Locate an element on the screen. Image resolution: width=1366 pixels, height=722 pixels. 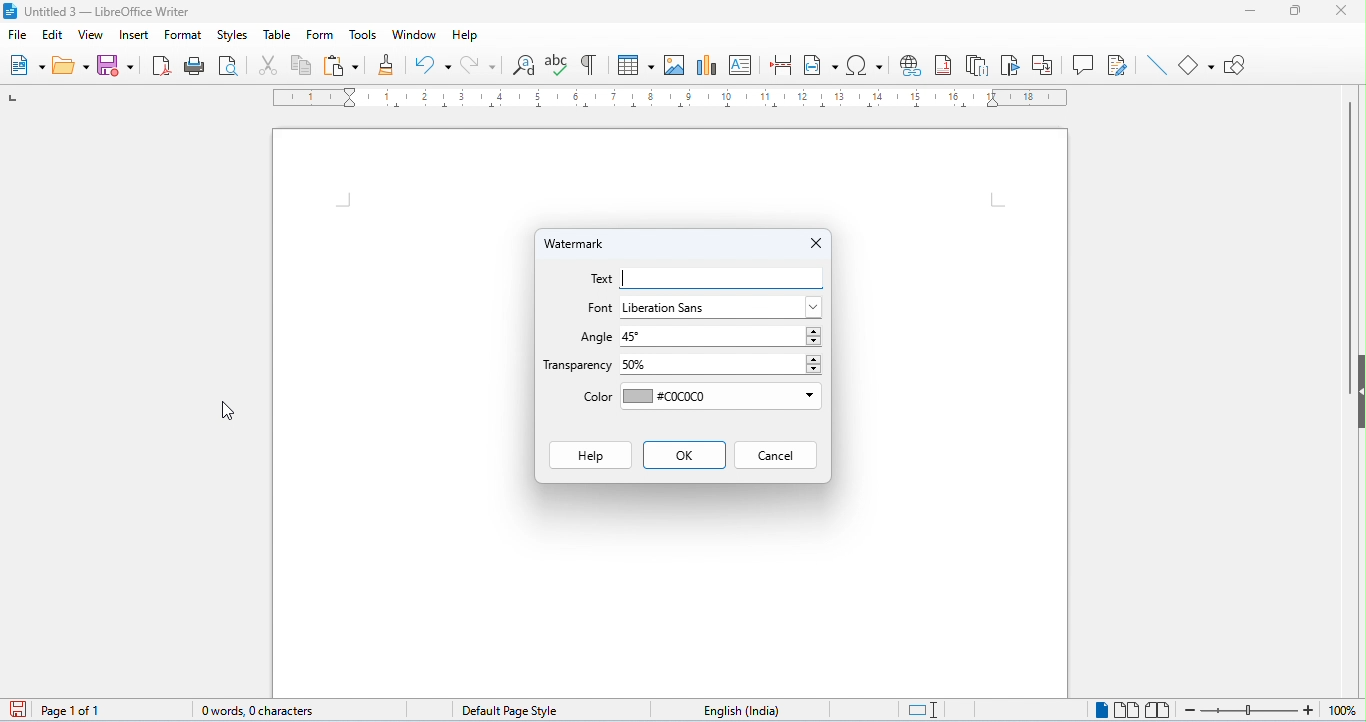
format is located at coordinates (181, 36).